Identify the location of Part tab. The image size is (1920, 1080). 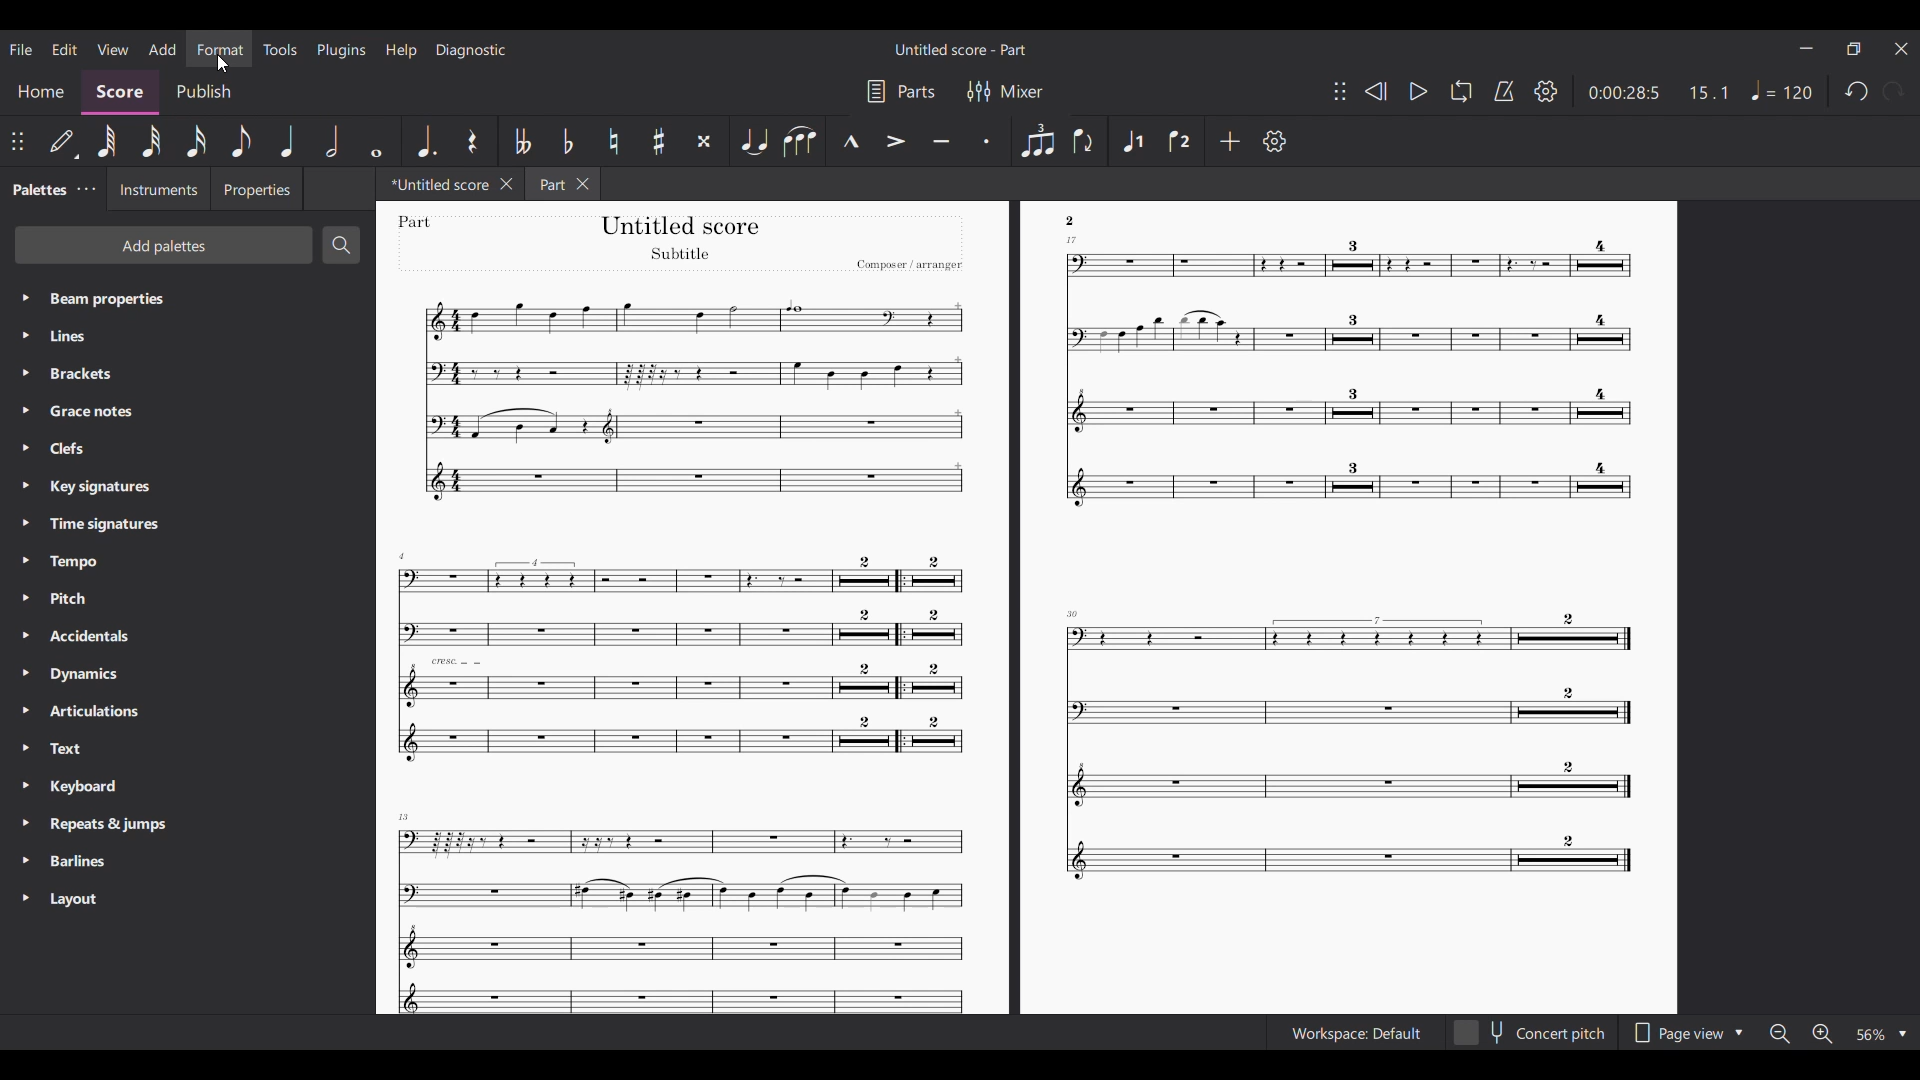
(546, 186).